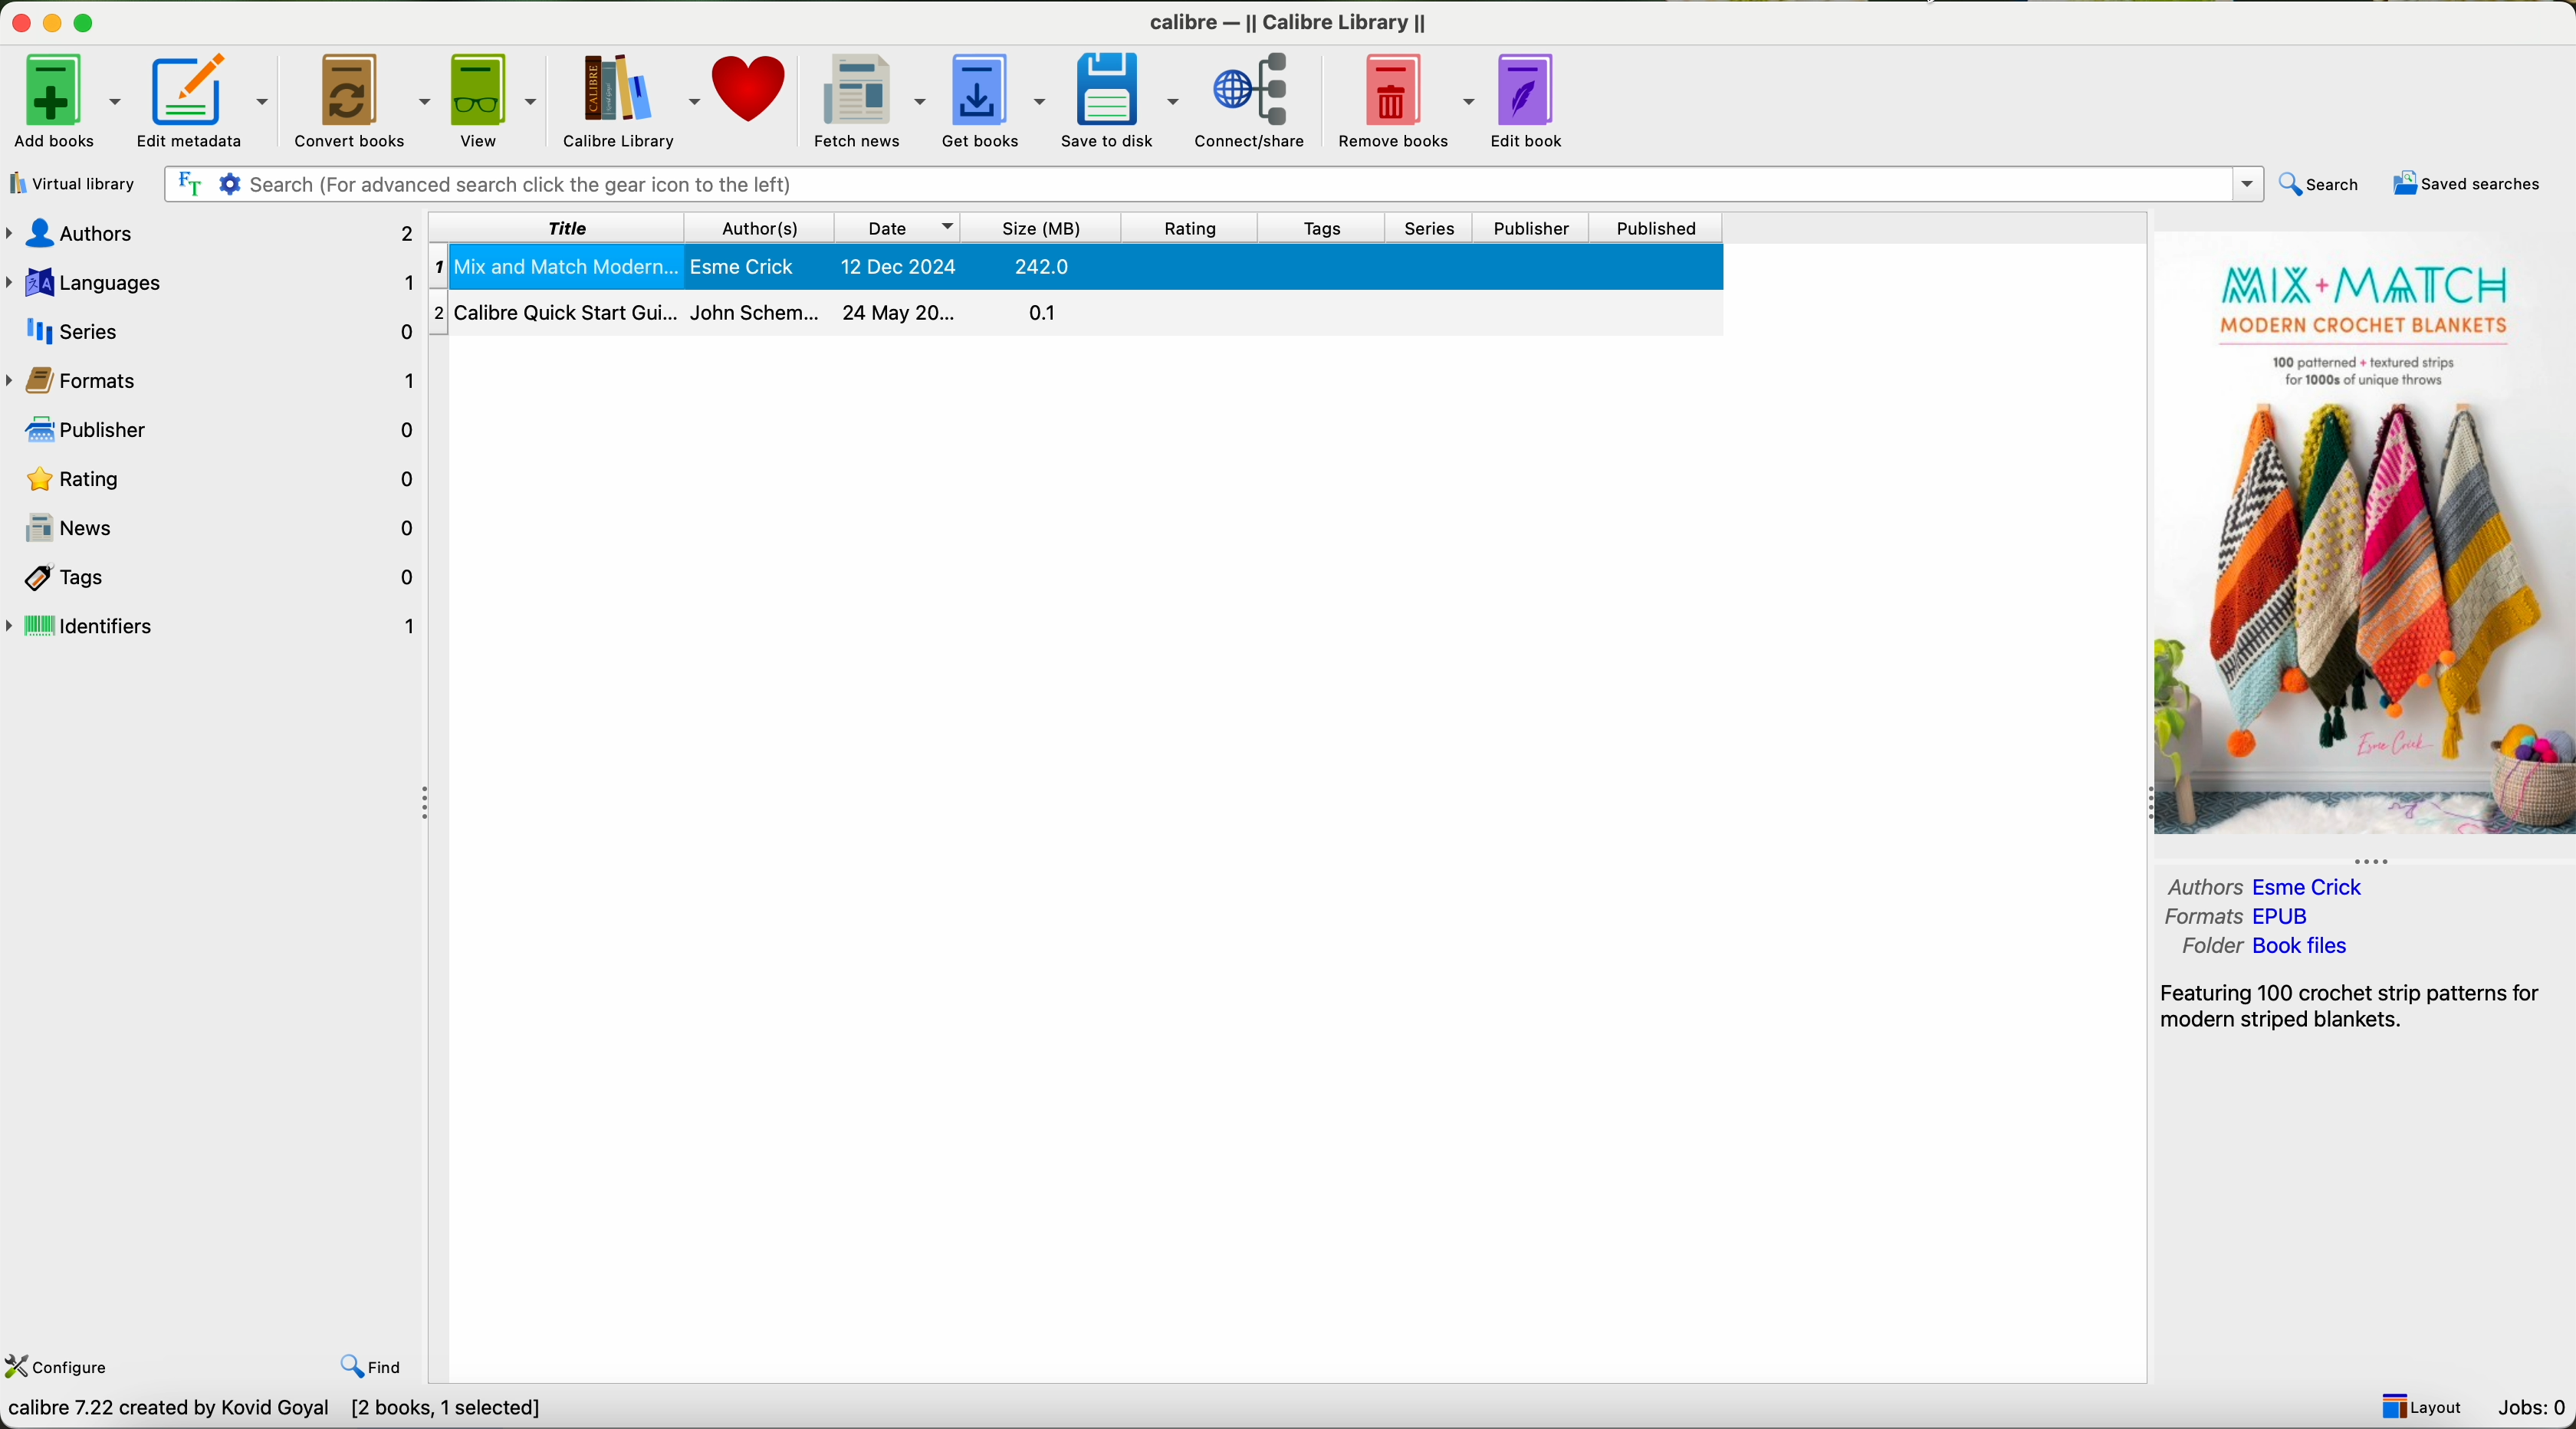 The width and height of the screenshot is (2576, 1429). Describe the element at coordinates (1077, 267) in the screenshot. I see `click on the first book` at that location.